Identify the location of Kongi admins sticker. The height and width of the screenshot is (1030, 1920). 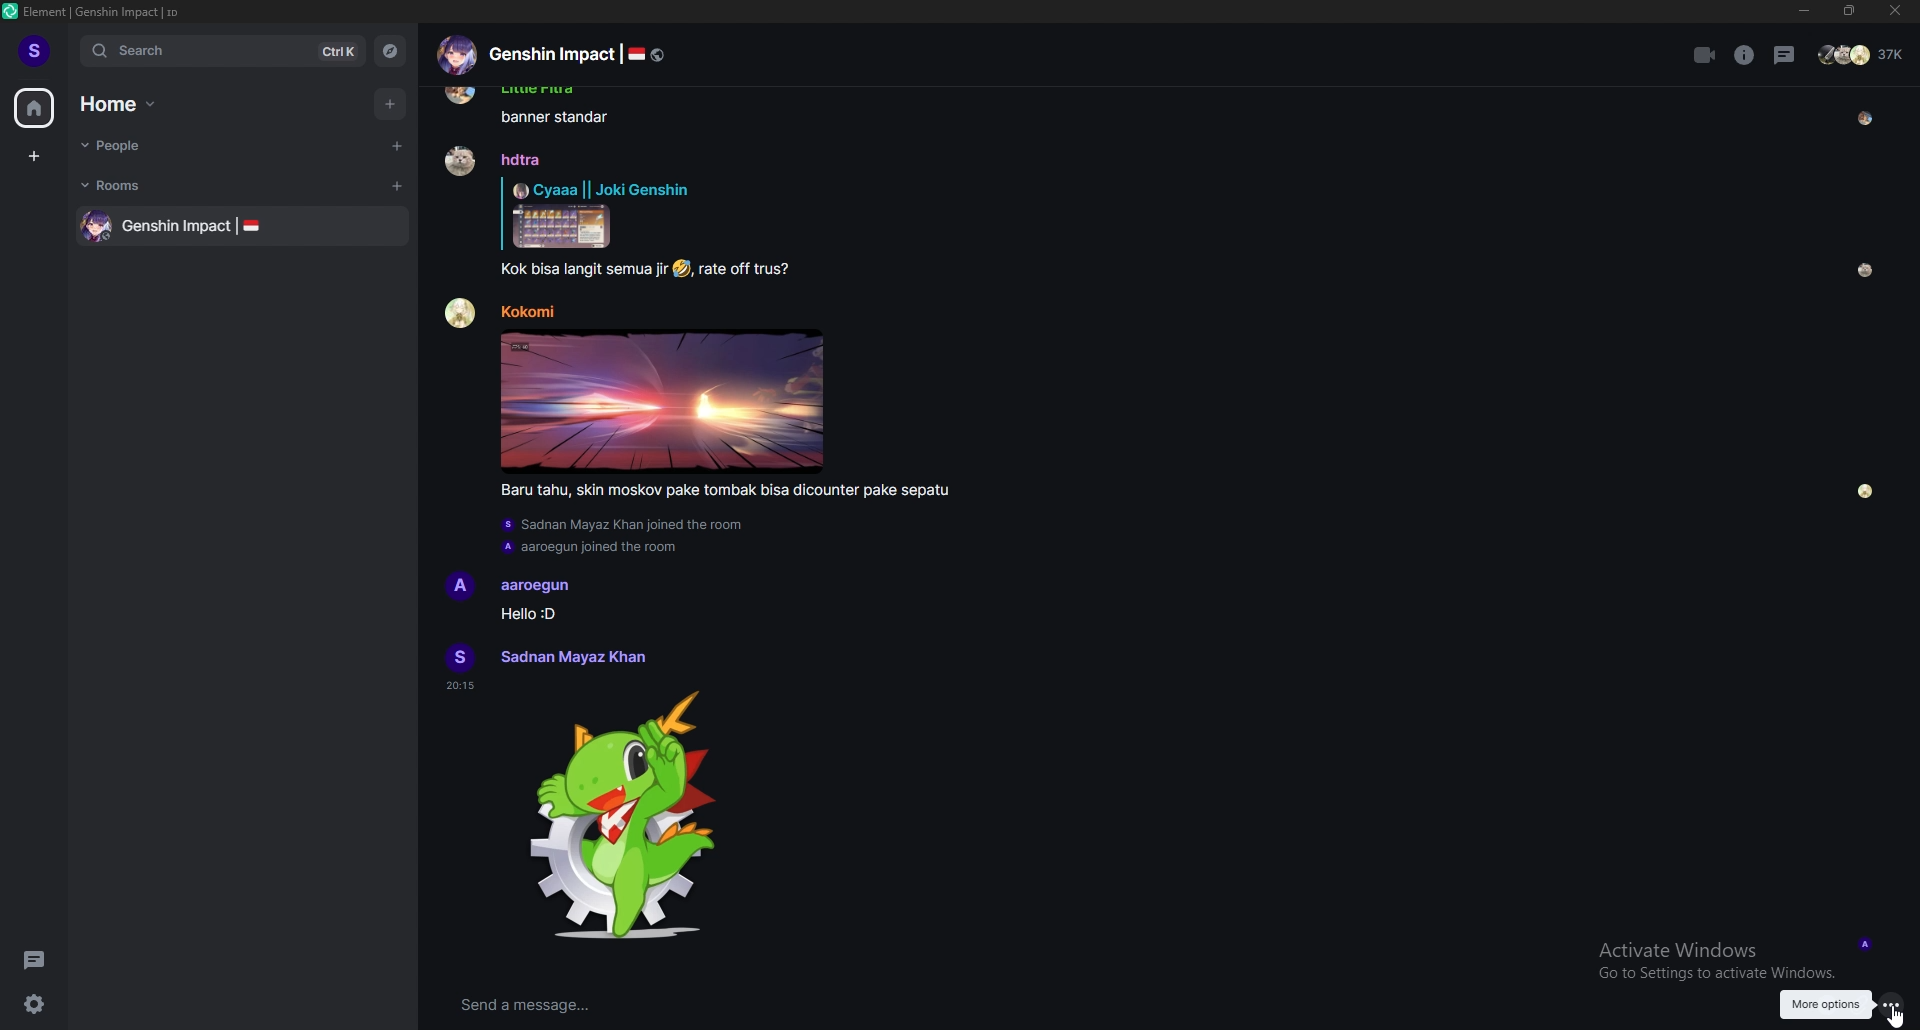
(622, 816).